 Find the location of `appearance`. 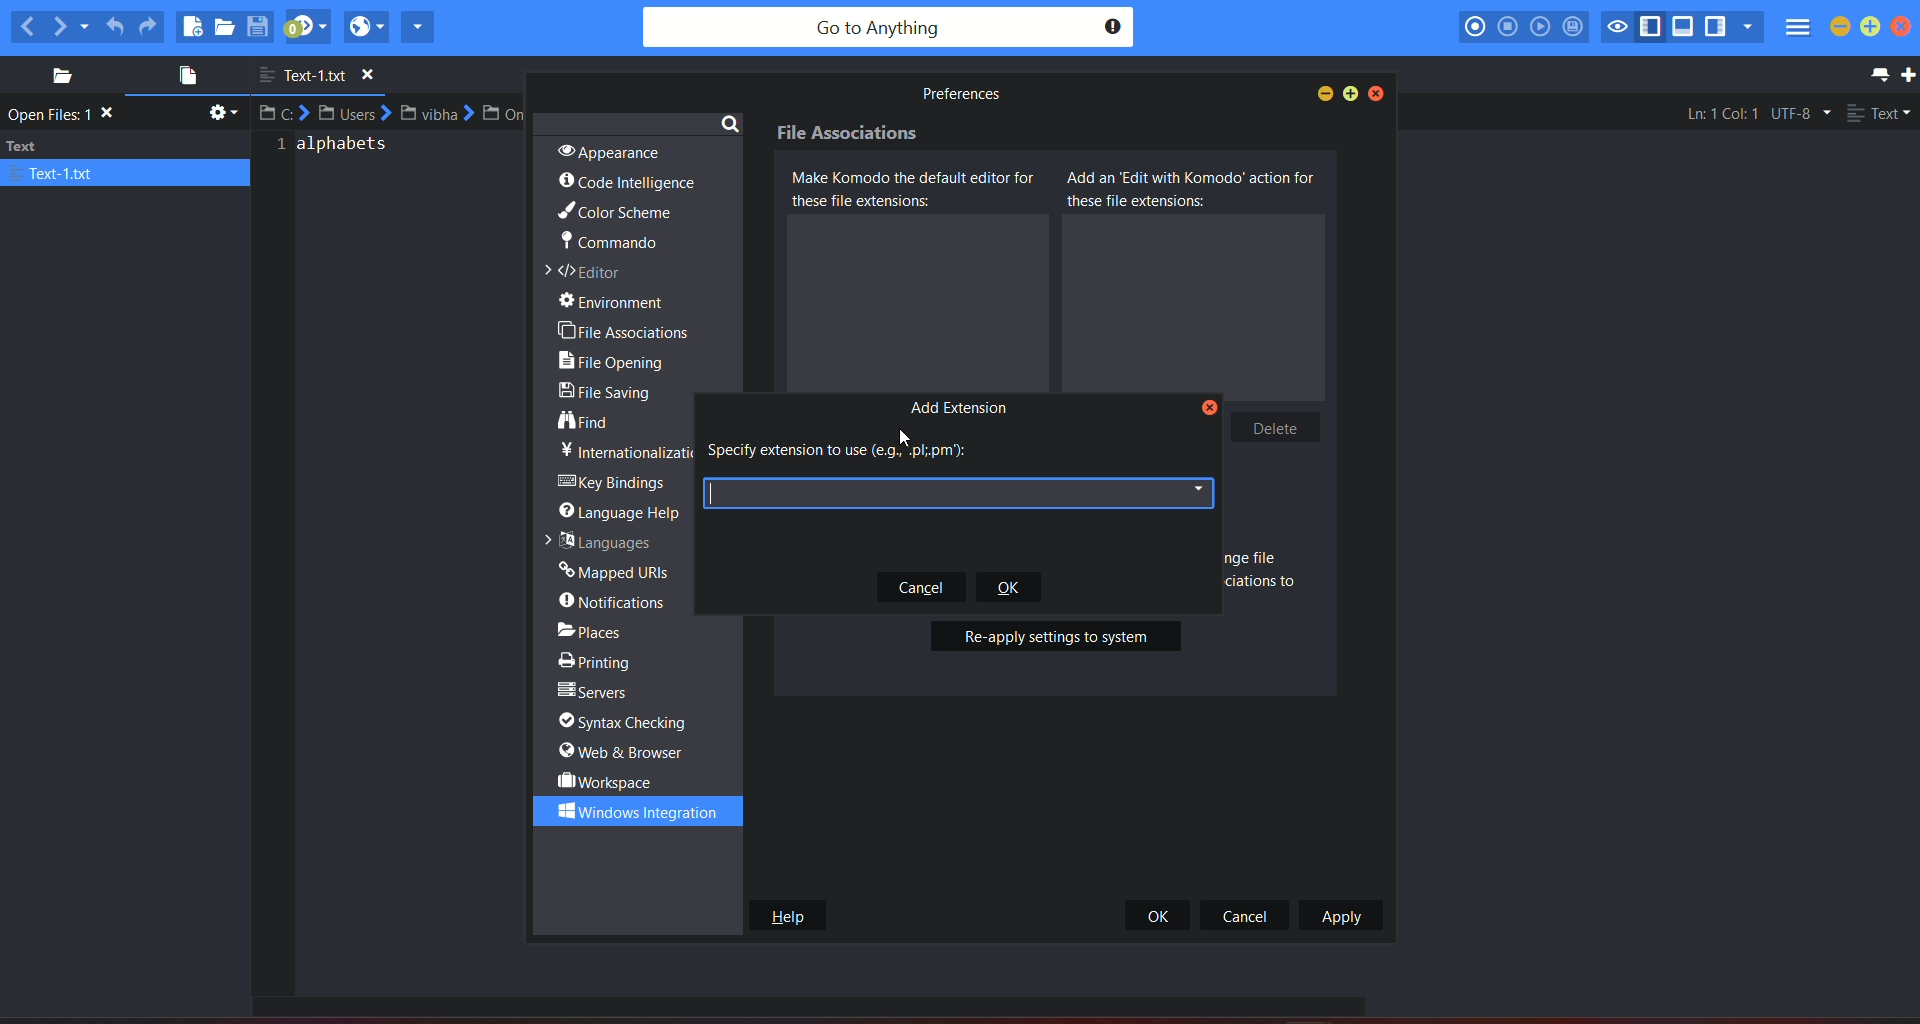

appearance is located at coordinates (605, 150).